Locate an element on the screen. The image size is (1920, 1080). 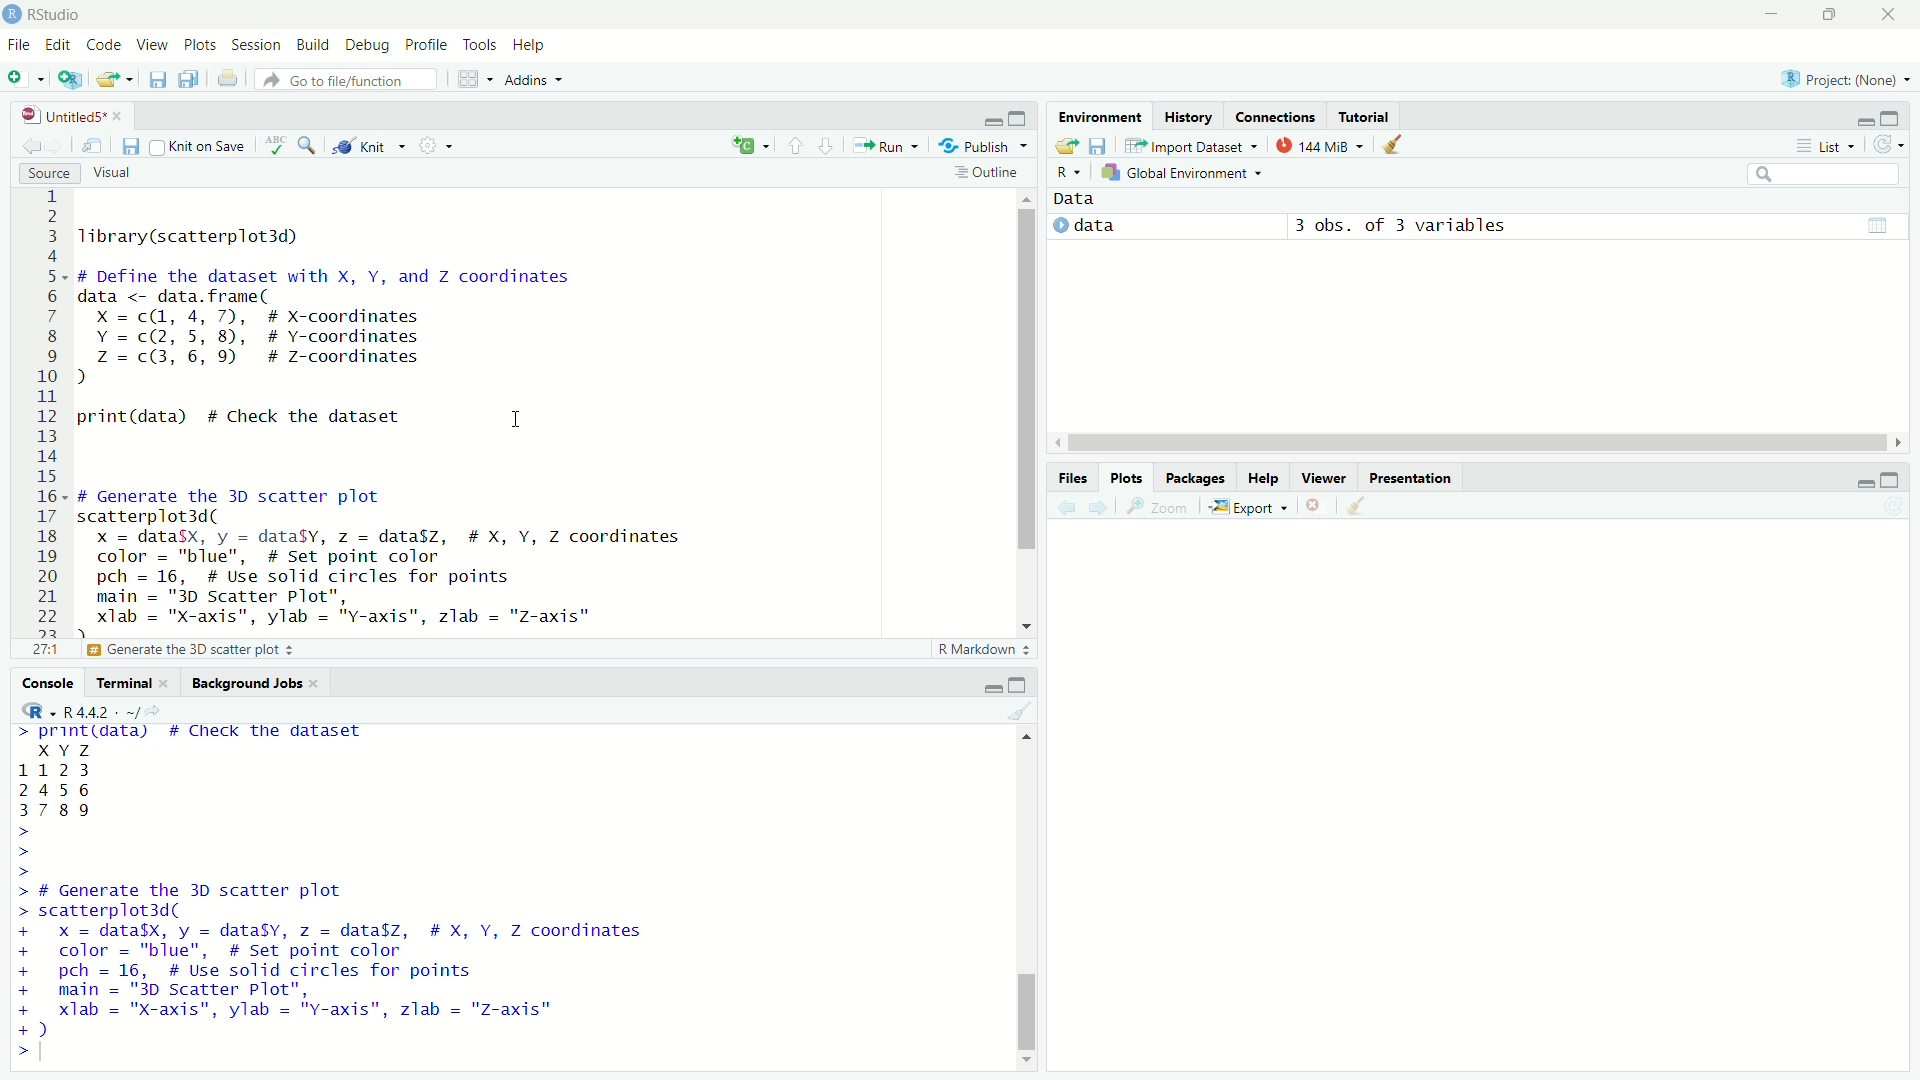
Plots is located at coordinates (200, 45).